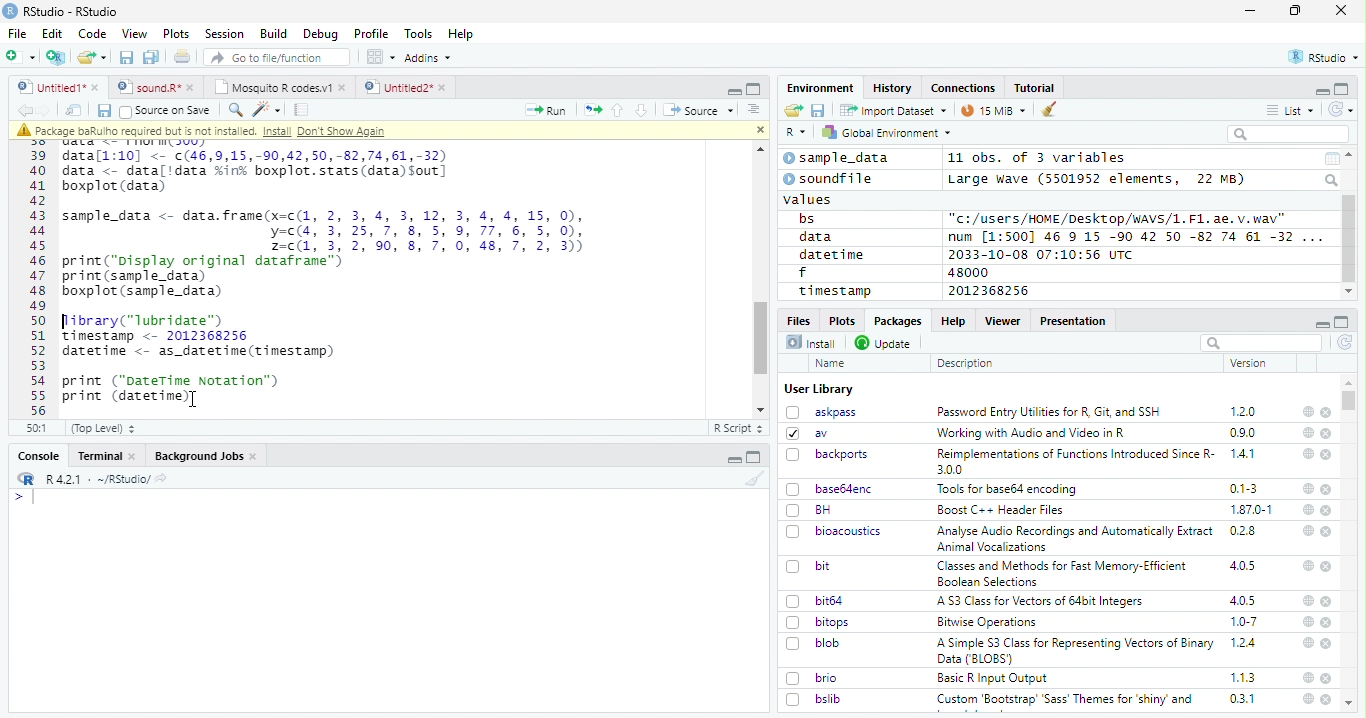 This screenshot has height=718, width=1366. What do you see at coordinates (206, 456) in the screenshot?
I see `Background Jobs` at bounding box center [206, 456].